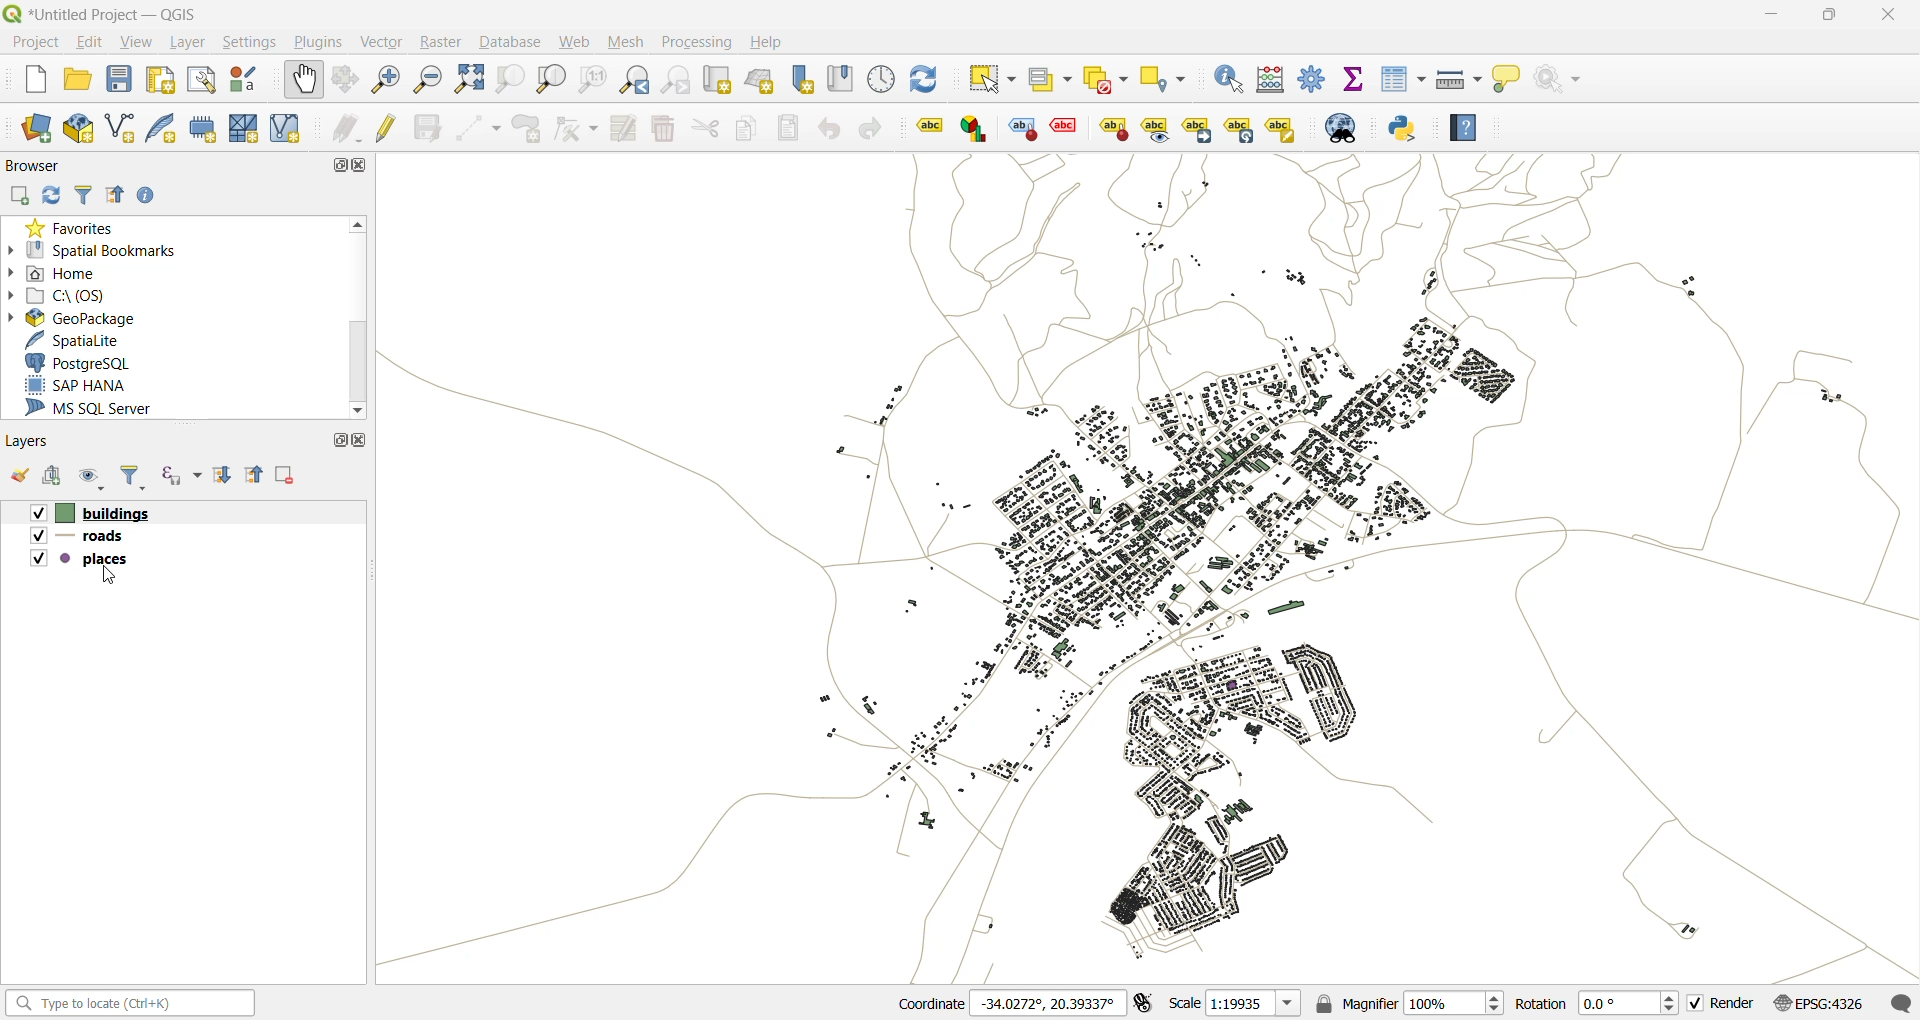 Image resolution: width=1920 pixels, height=1020 pixels. Describe the element at coordinates (131, 477) in the screenshot. I see `filter` at that location.